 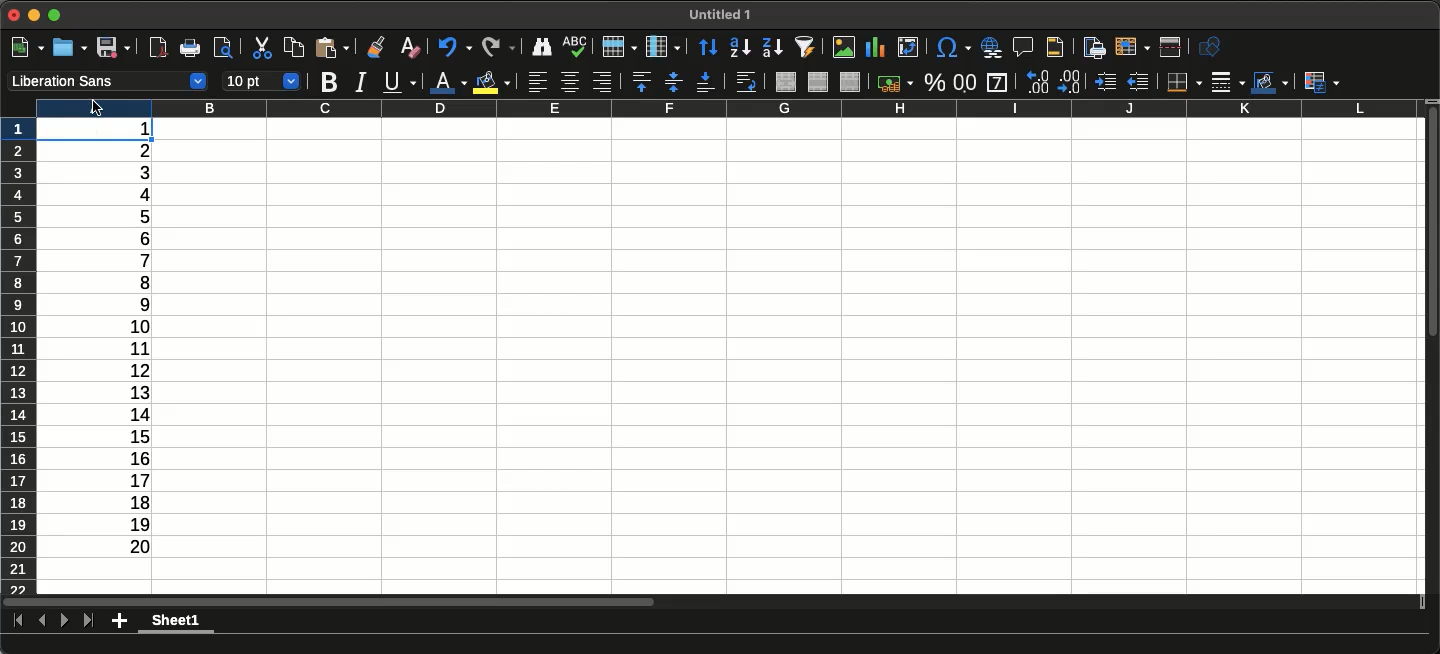 I want to click on Border style, so click(x=1227, y=83).